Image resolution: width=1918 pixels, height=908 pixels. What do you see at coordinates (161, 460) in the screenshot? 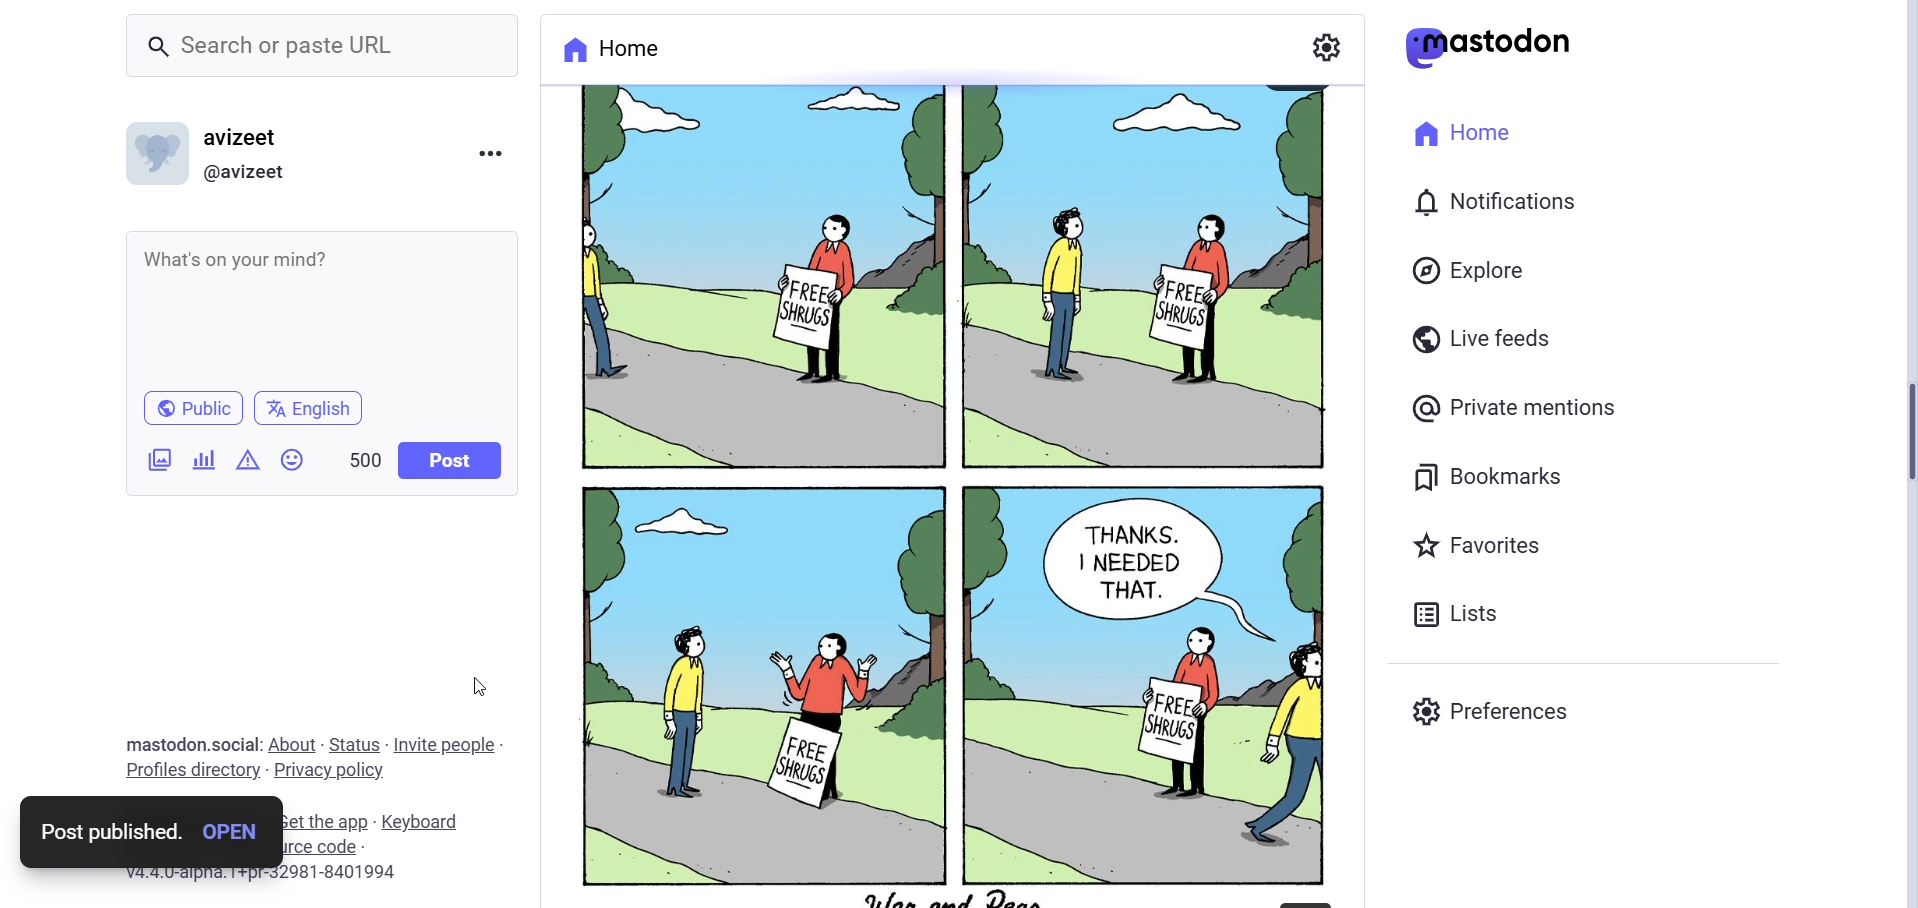
I see `Ad Images` at bounding box center [161, 460].